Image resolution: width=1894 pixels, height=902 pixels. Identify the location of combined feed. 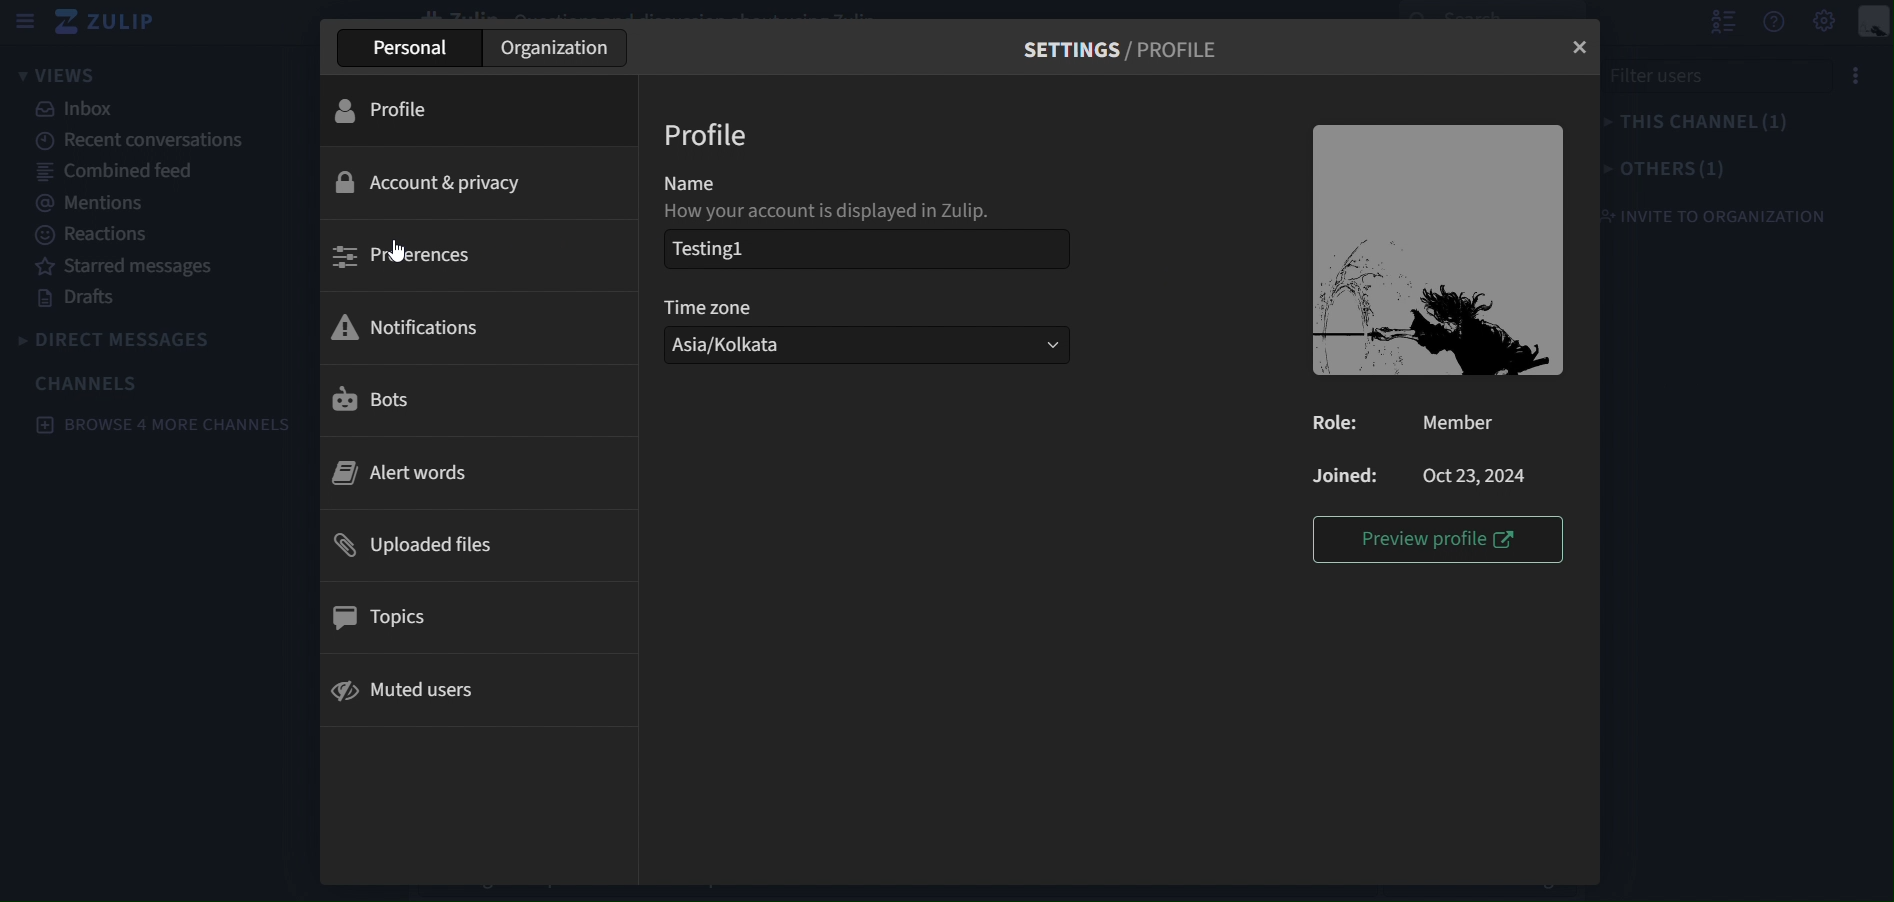
(116, 174).